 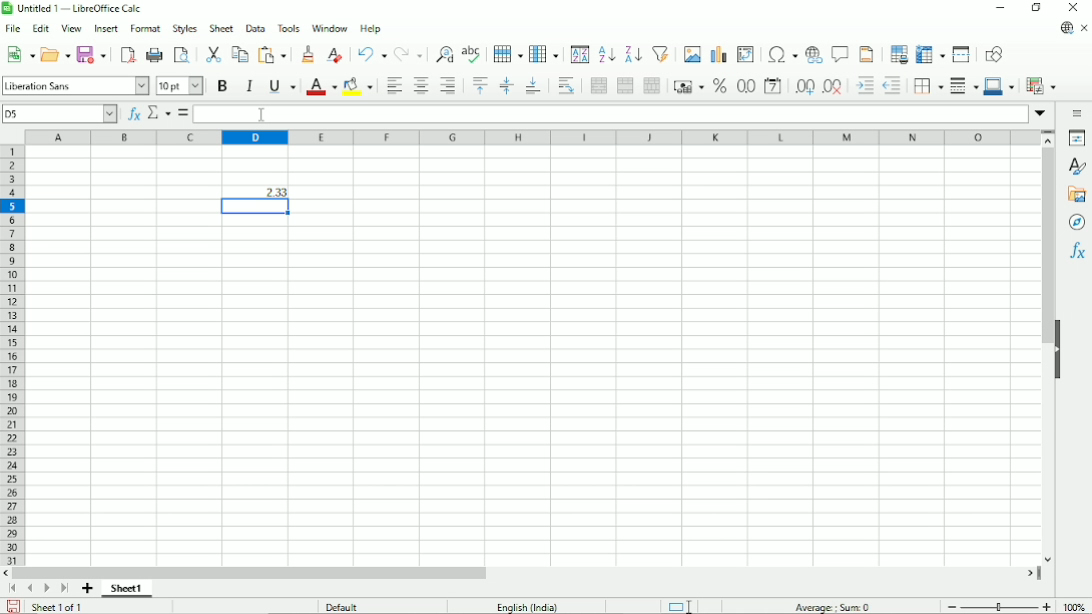 What do you see at coordinates (371, 28) in the screenshot?
I see `Help` at bounding box center [371, 28].